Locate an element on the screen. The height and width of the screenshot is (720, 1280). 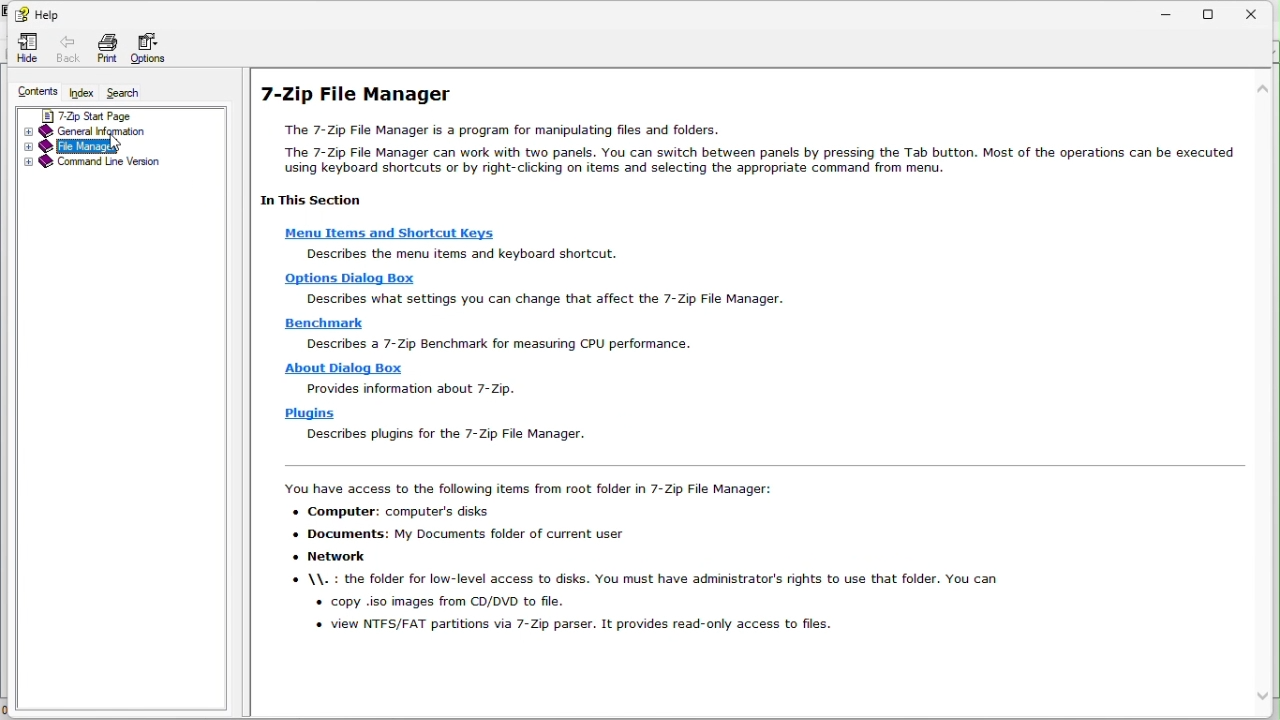
help is located at coordinates (40, 12).